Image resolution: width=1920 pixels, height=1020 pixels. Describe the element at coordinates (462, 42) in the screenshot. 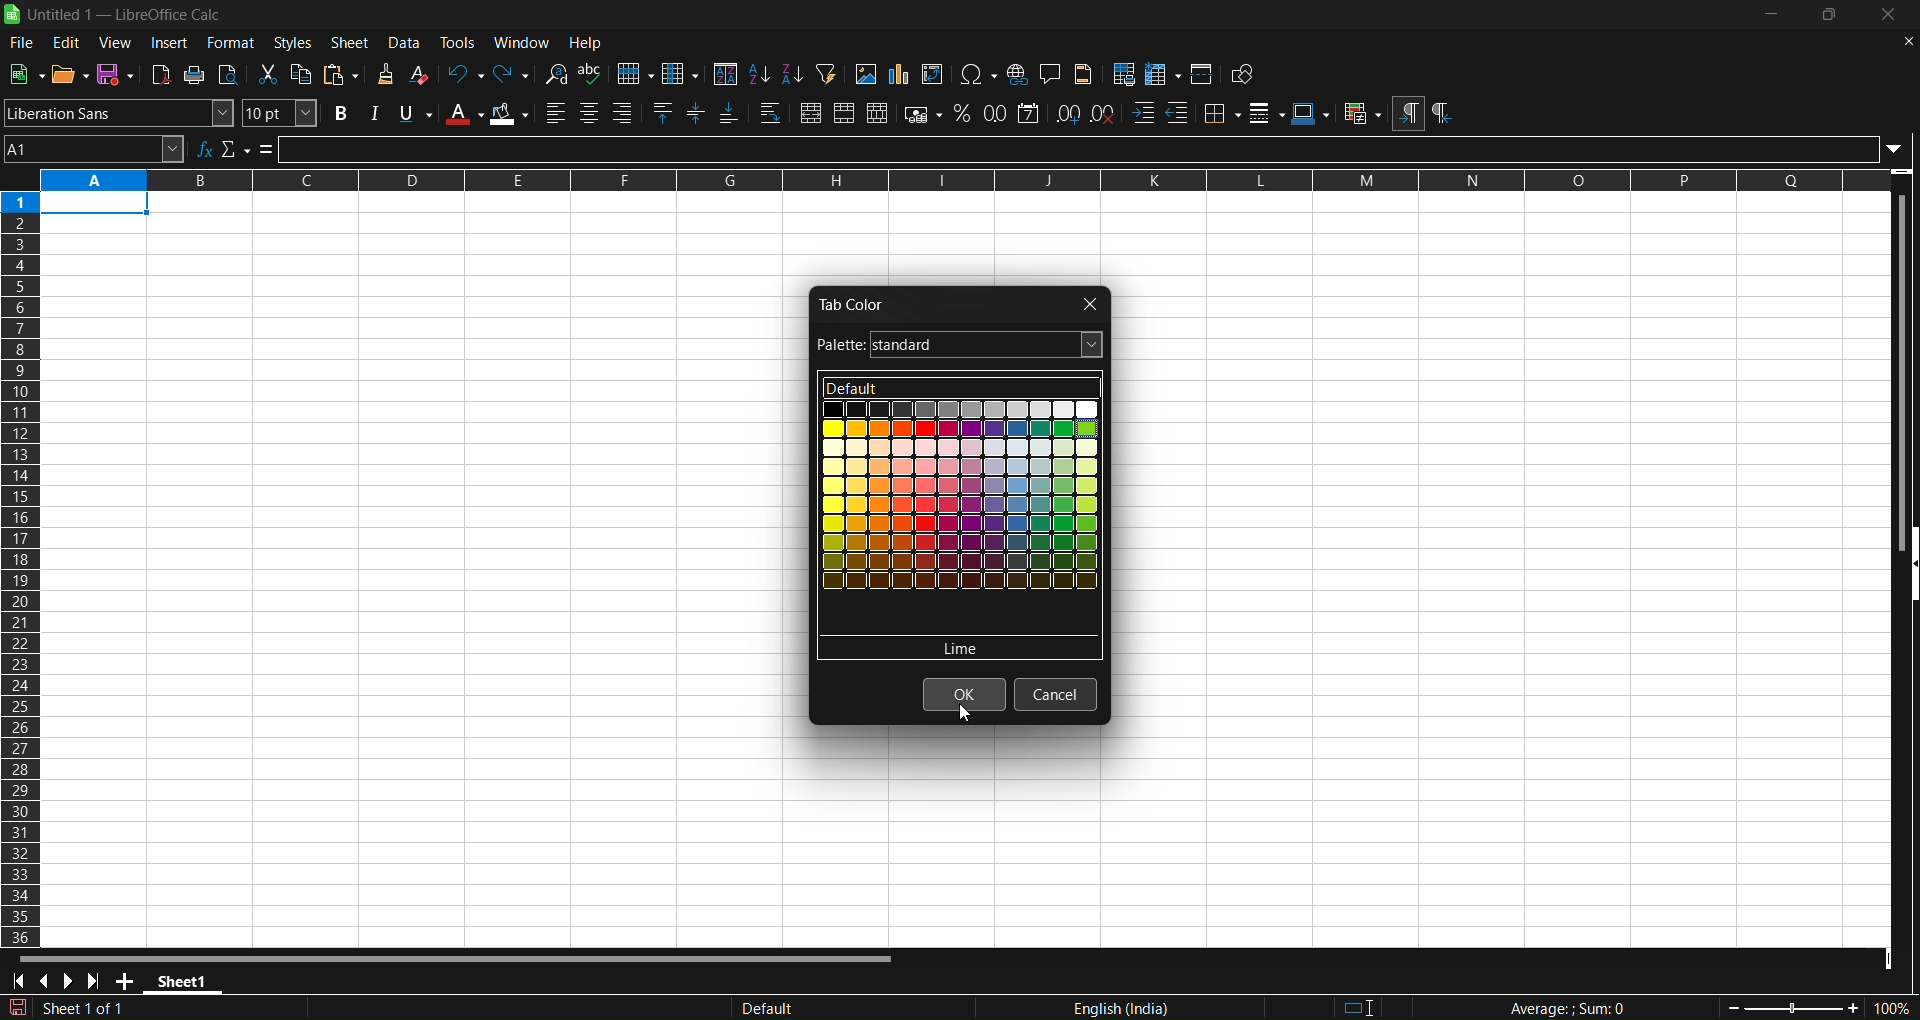

I see `tools` at that location.